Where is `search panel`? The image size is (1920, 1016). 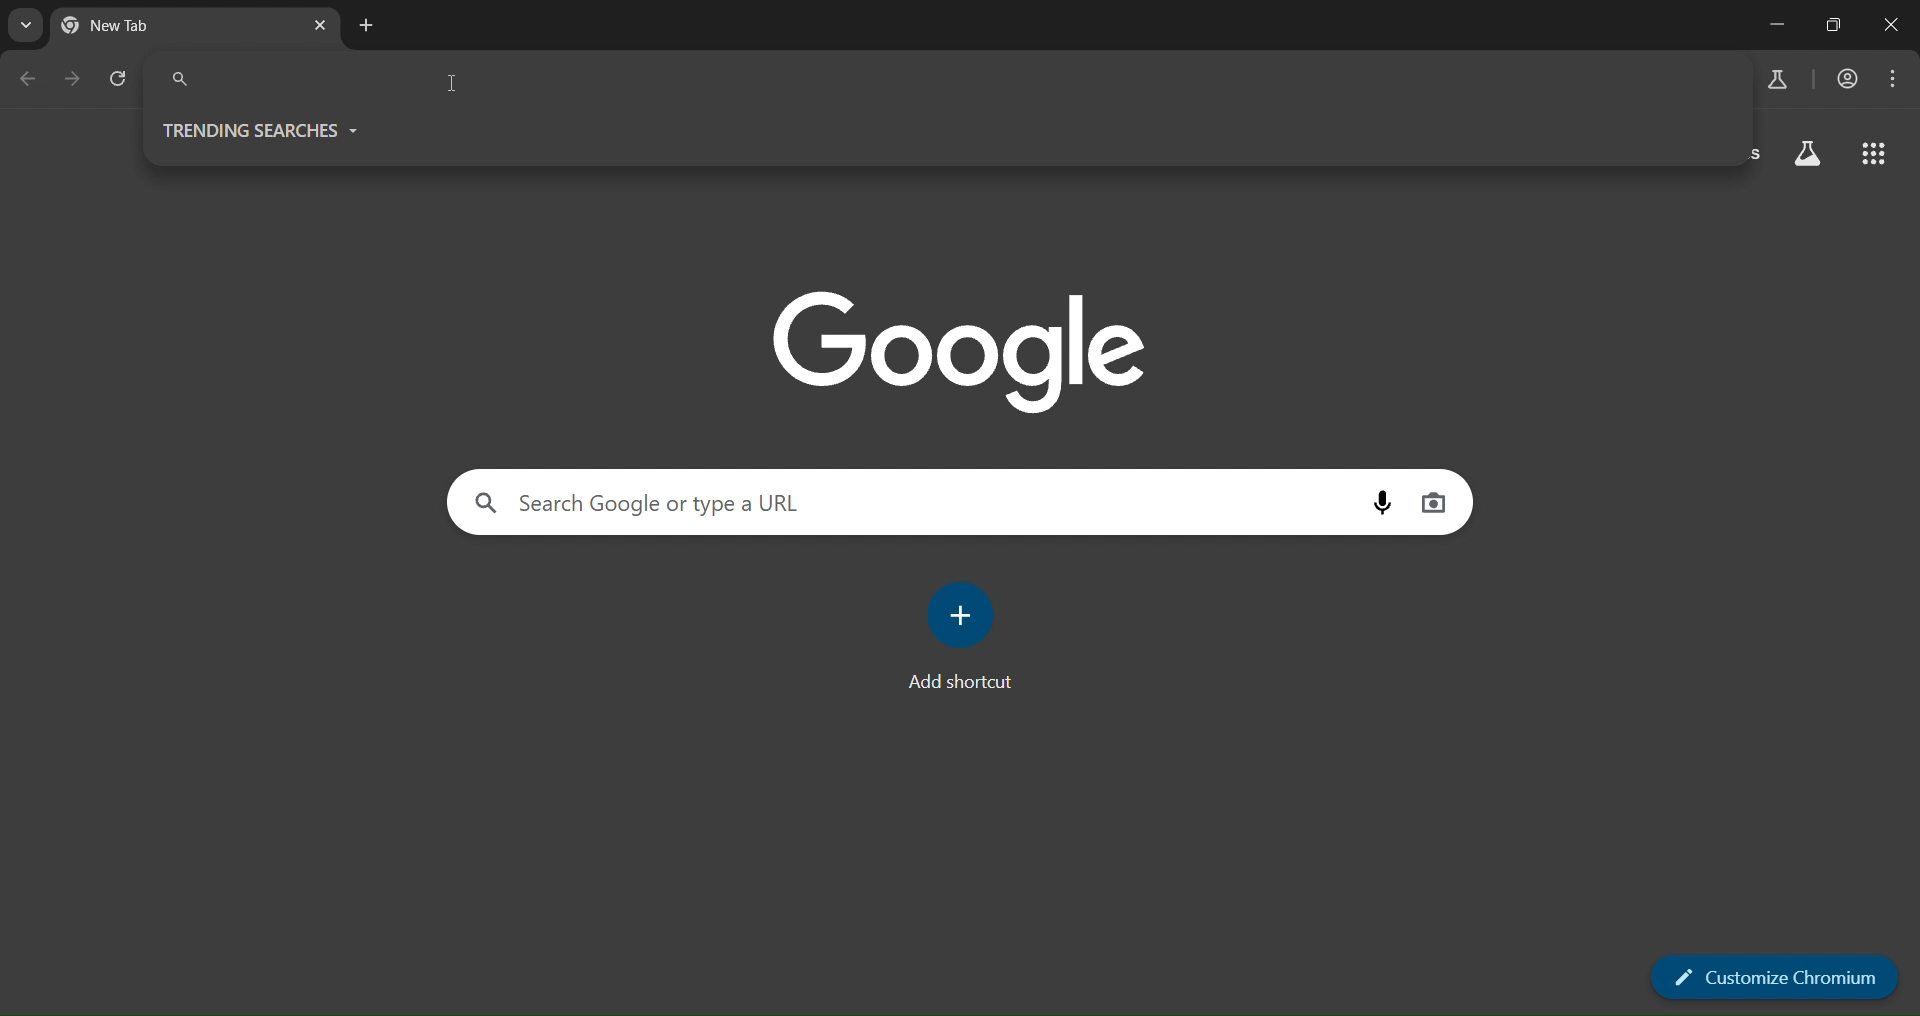
search panel is located at coordinates (334, 80).